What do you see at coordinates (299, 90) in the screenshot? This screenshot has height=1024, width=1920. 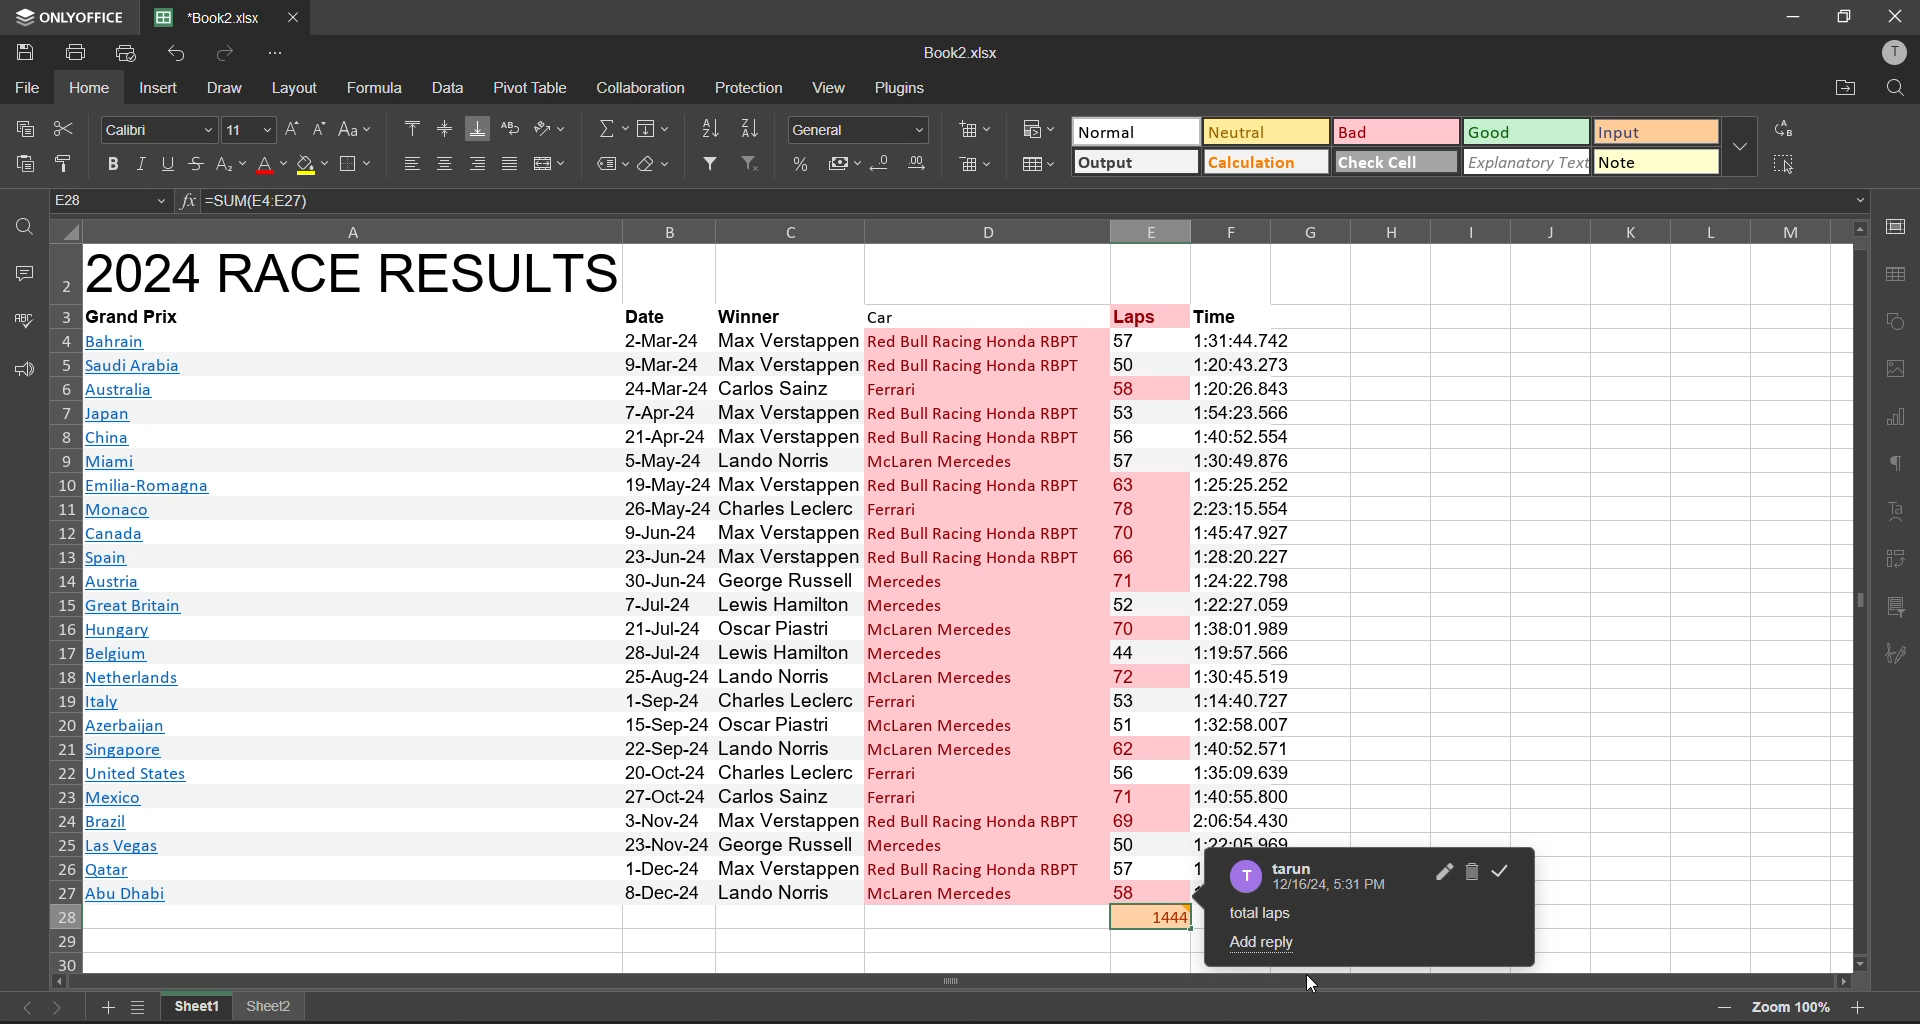 I see `layout` at bounding box center [299, 90].